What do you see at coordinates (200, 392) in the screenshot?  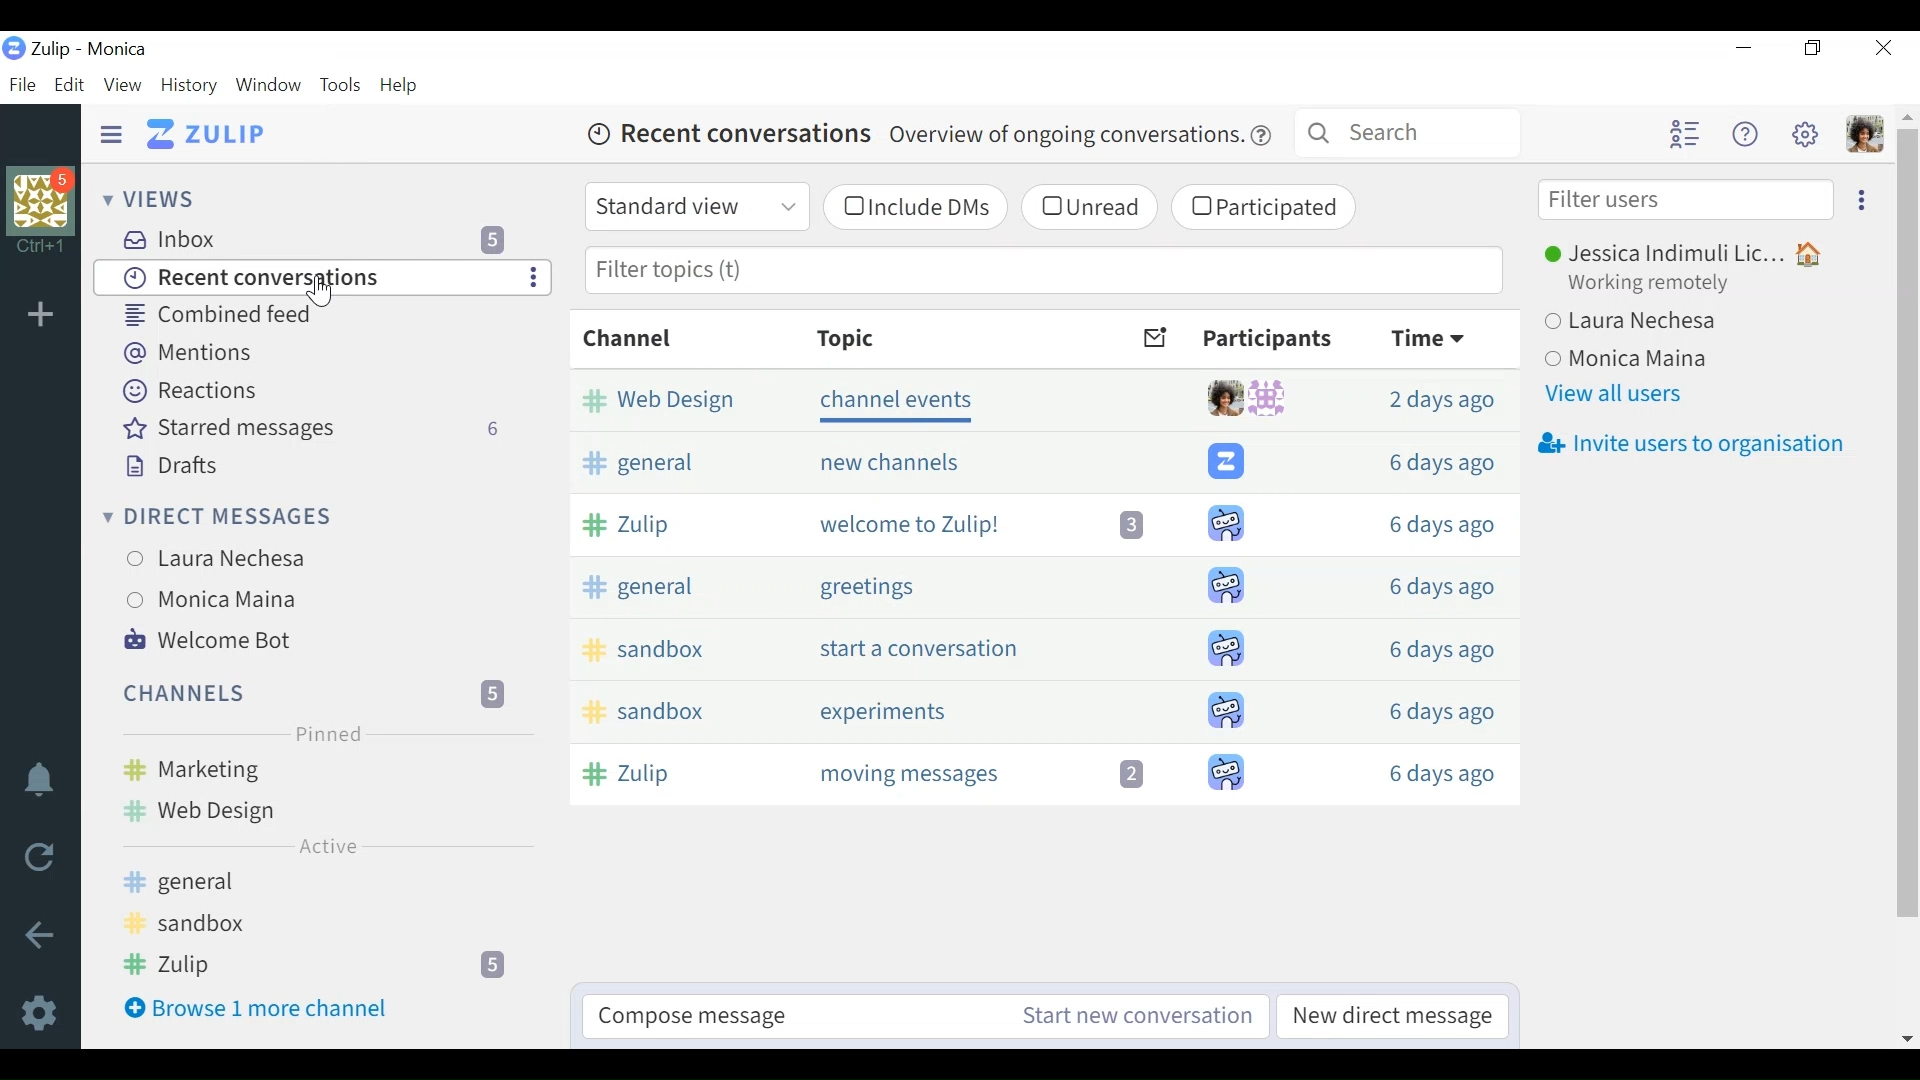 I see `Reactions` at bounding box center [200, 392].